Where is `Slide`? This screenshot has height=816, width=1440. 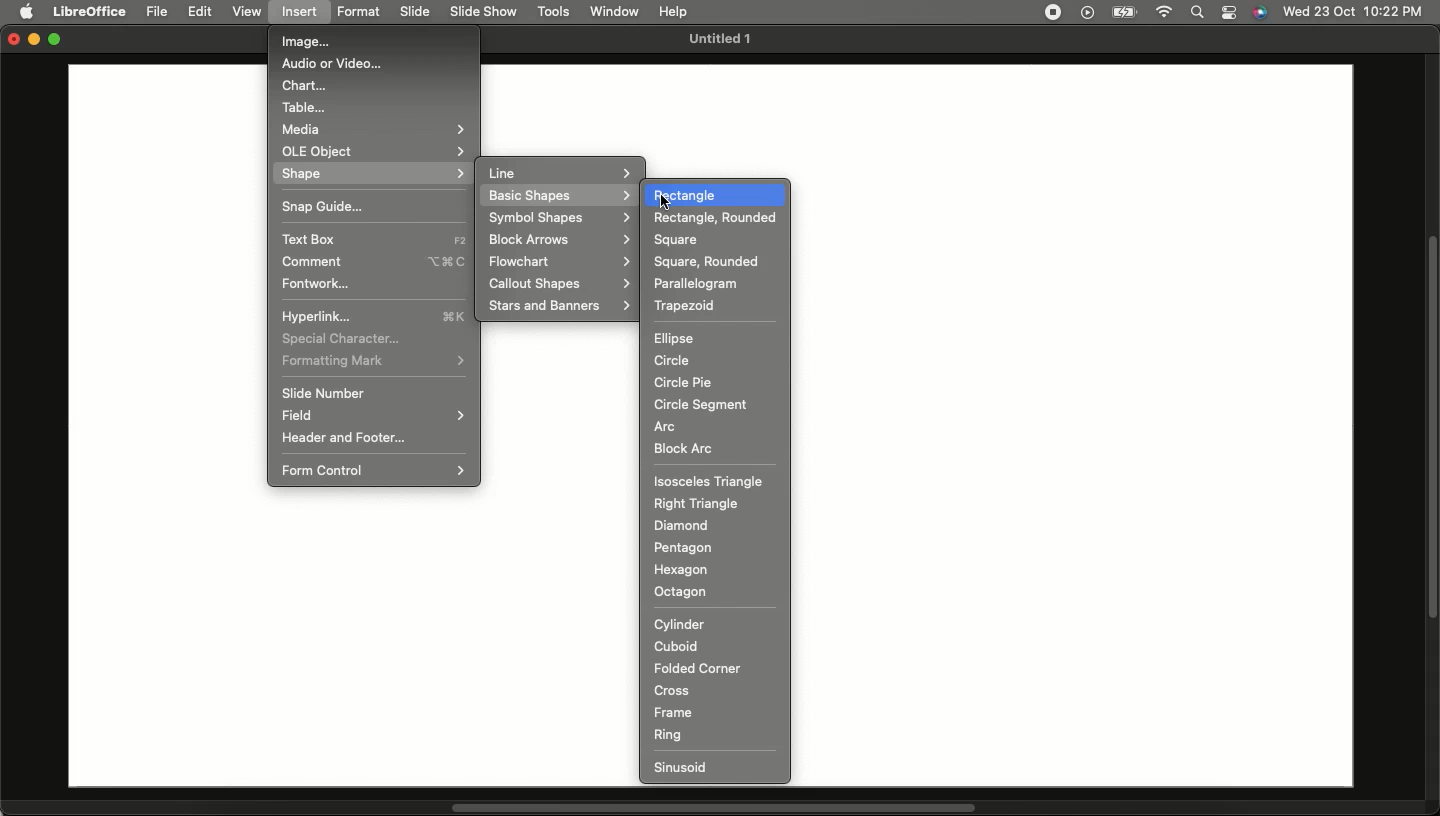
Slide is located at coordinates (417, 12).